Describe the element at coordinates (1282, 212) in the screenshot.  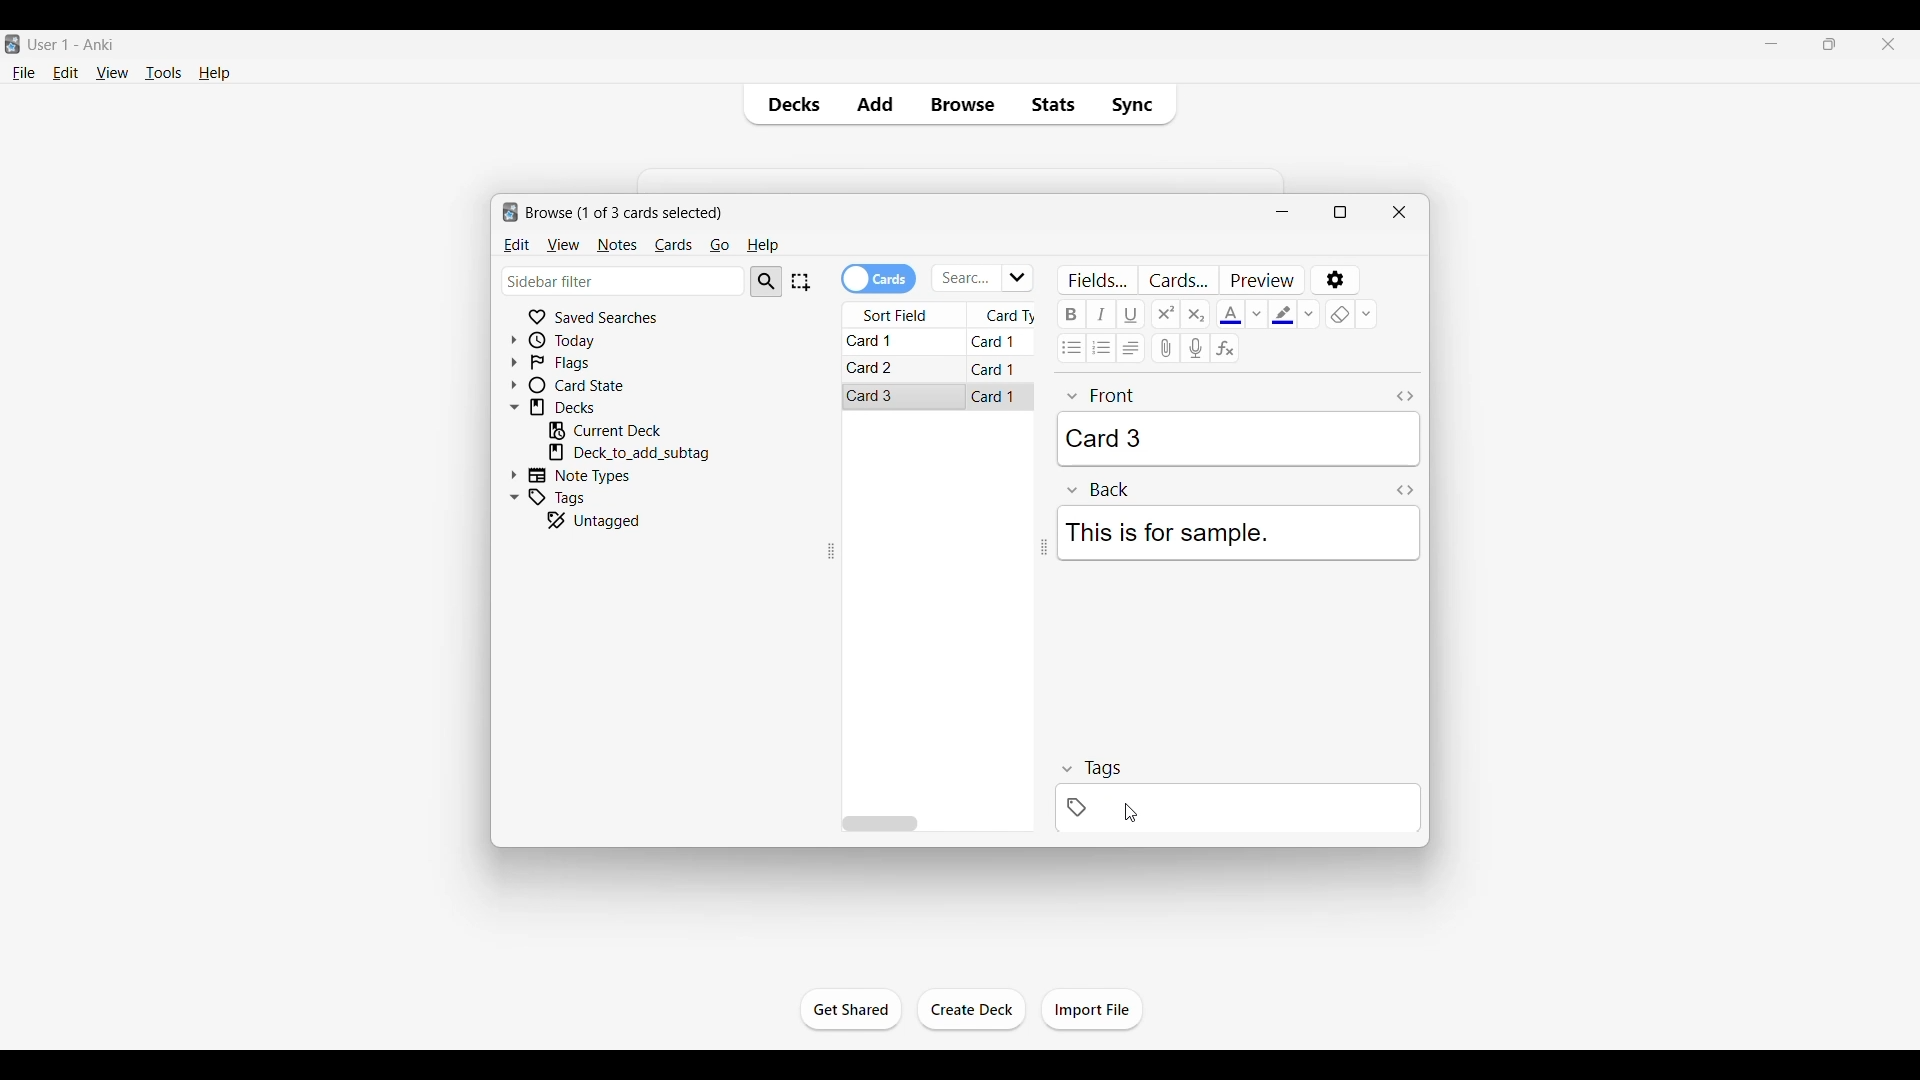
I see `Minimize` at that location.